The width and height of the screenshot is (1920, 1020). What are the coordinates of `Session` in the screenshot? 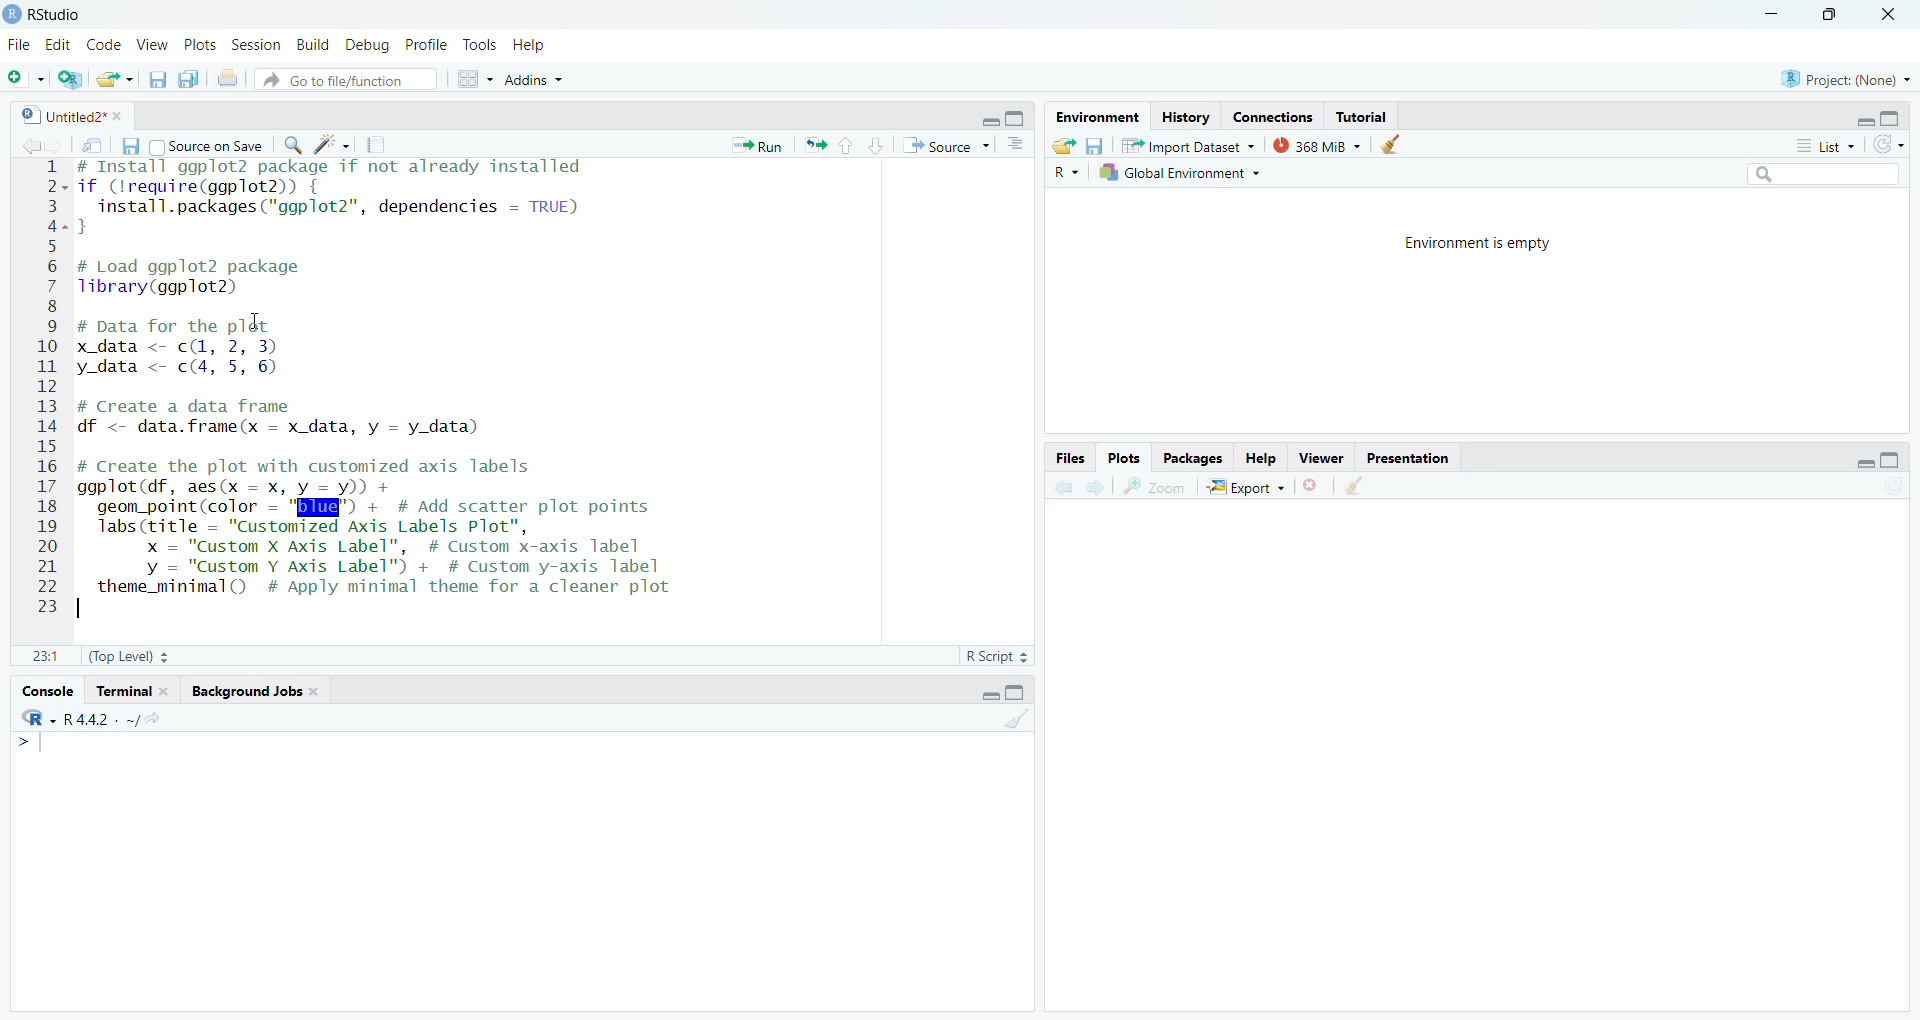 It's located at (255, 45).